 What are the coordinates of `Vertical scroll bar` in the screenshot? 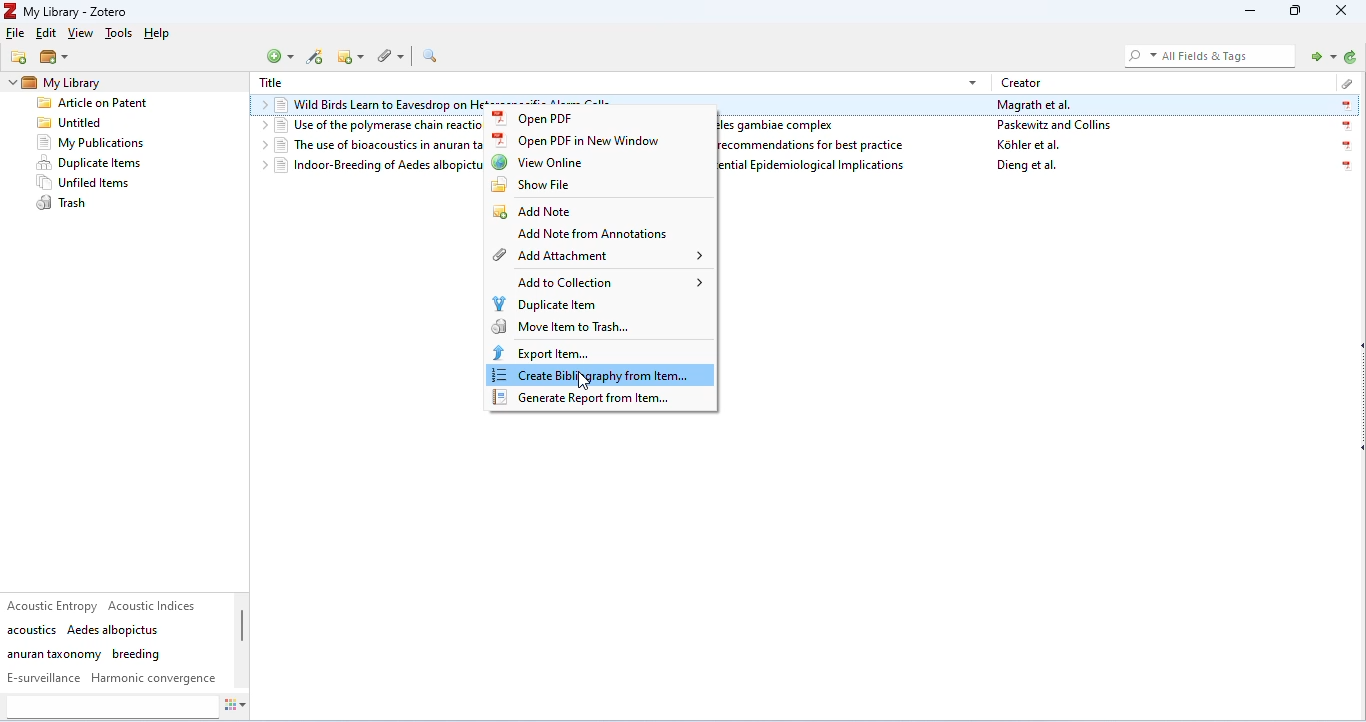 It's located at (242, 633).